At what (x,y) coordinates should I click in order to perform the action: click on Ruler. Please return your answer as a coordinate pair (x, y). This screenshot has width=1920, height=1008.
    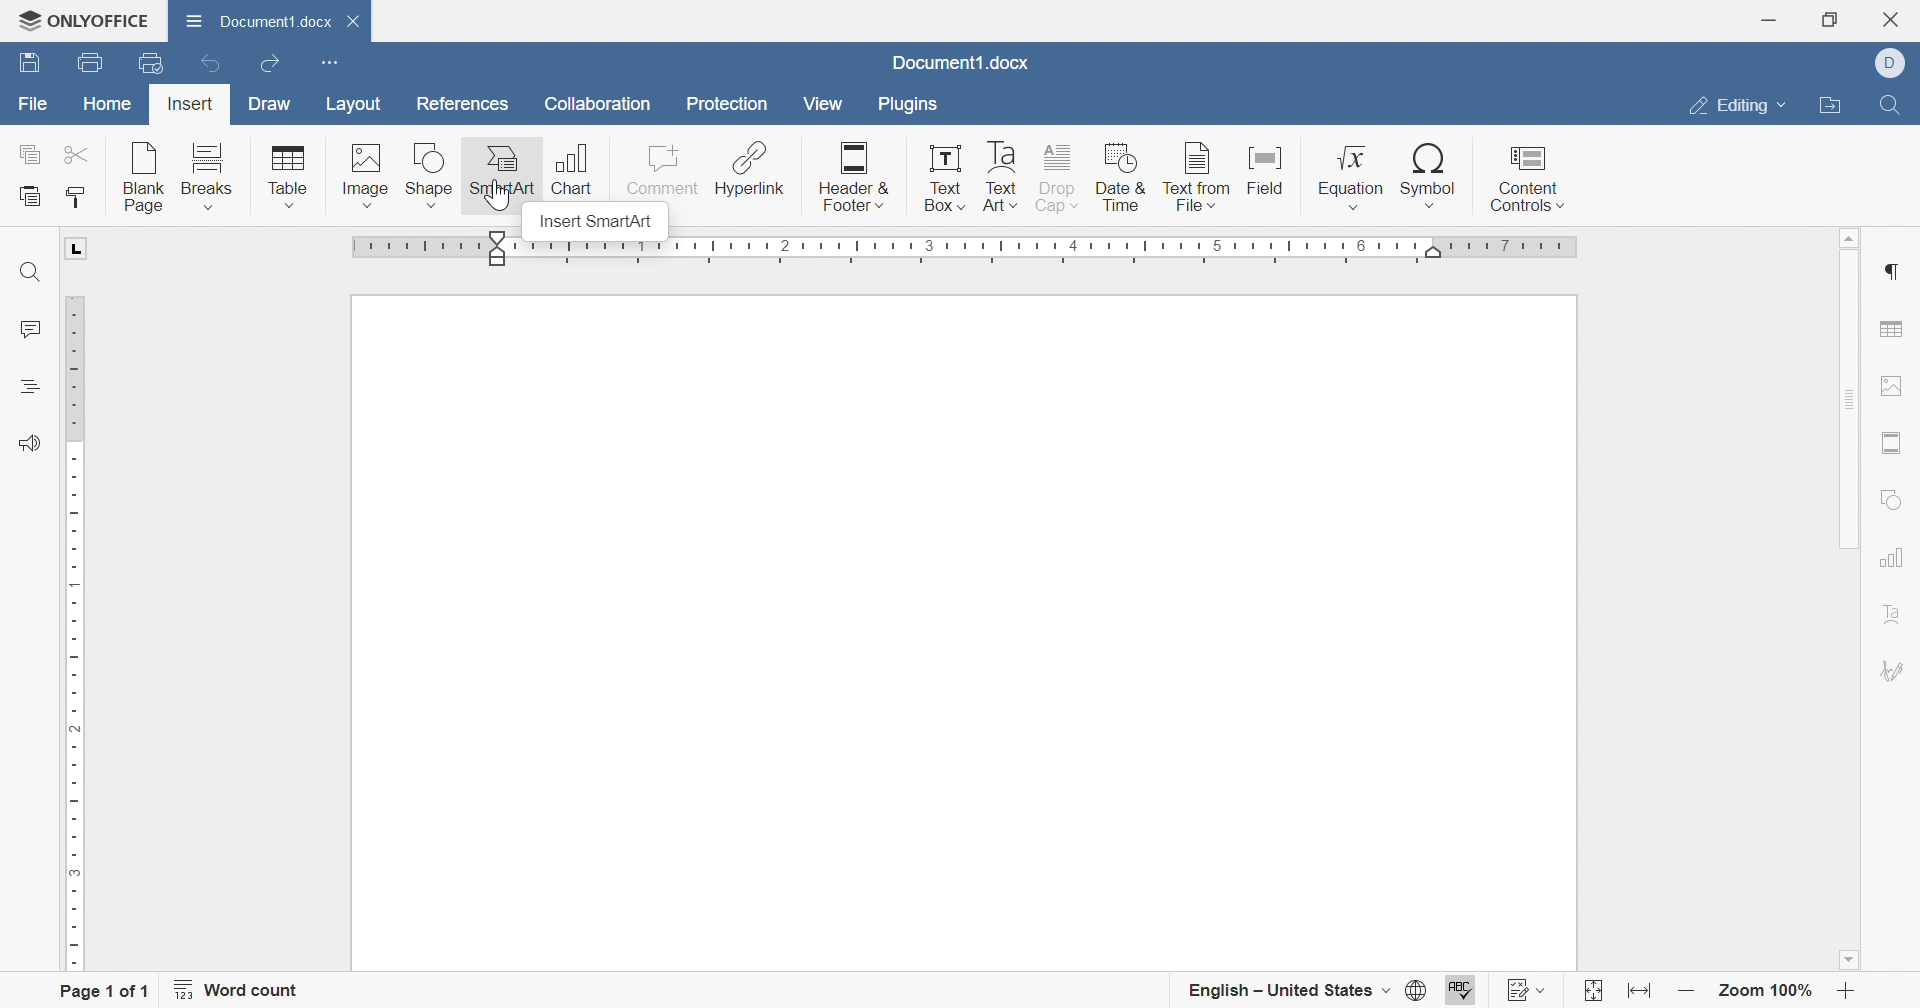
    Looking at the image, I should click on (73, 606).